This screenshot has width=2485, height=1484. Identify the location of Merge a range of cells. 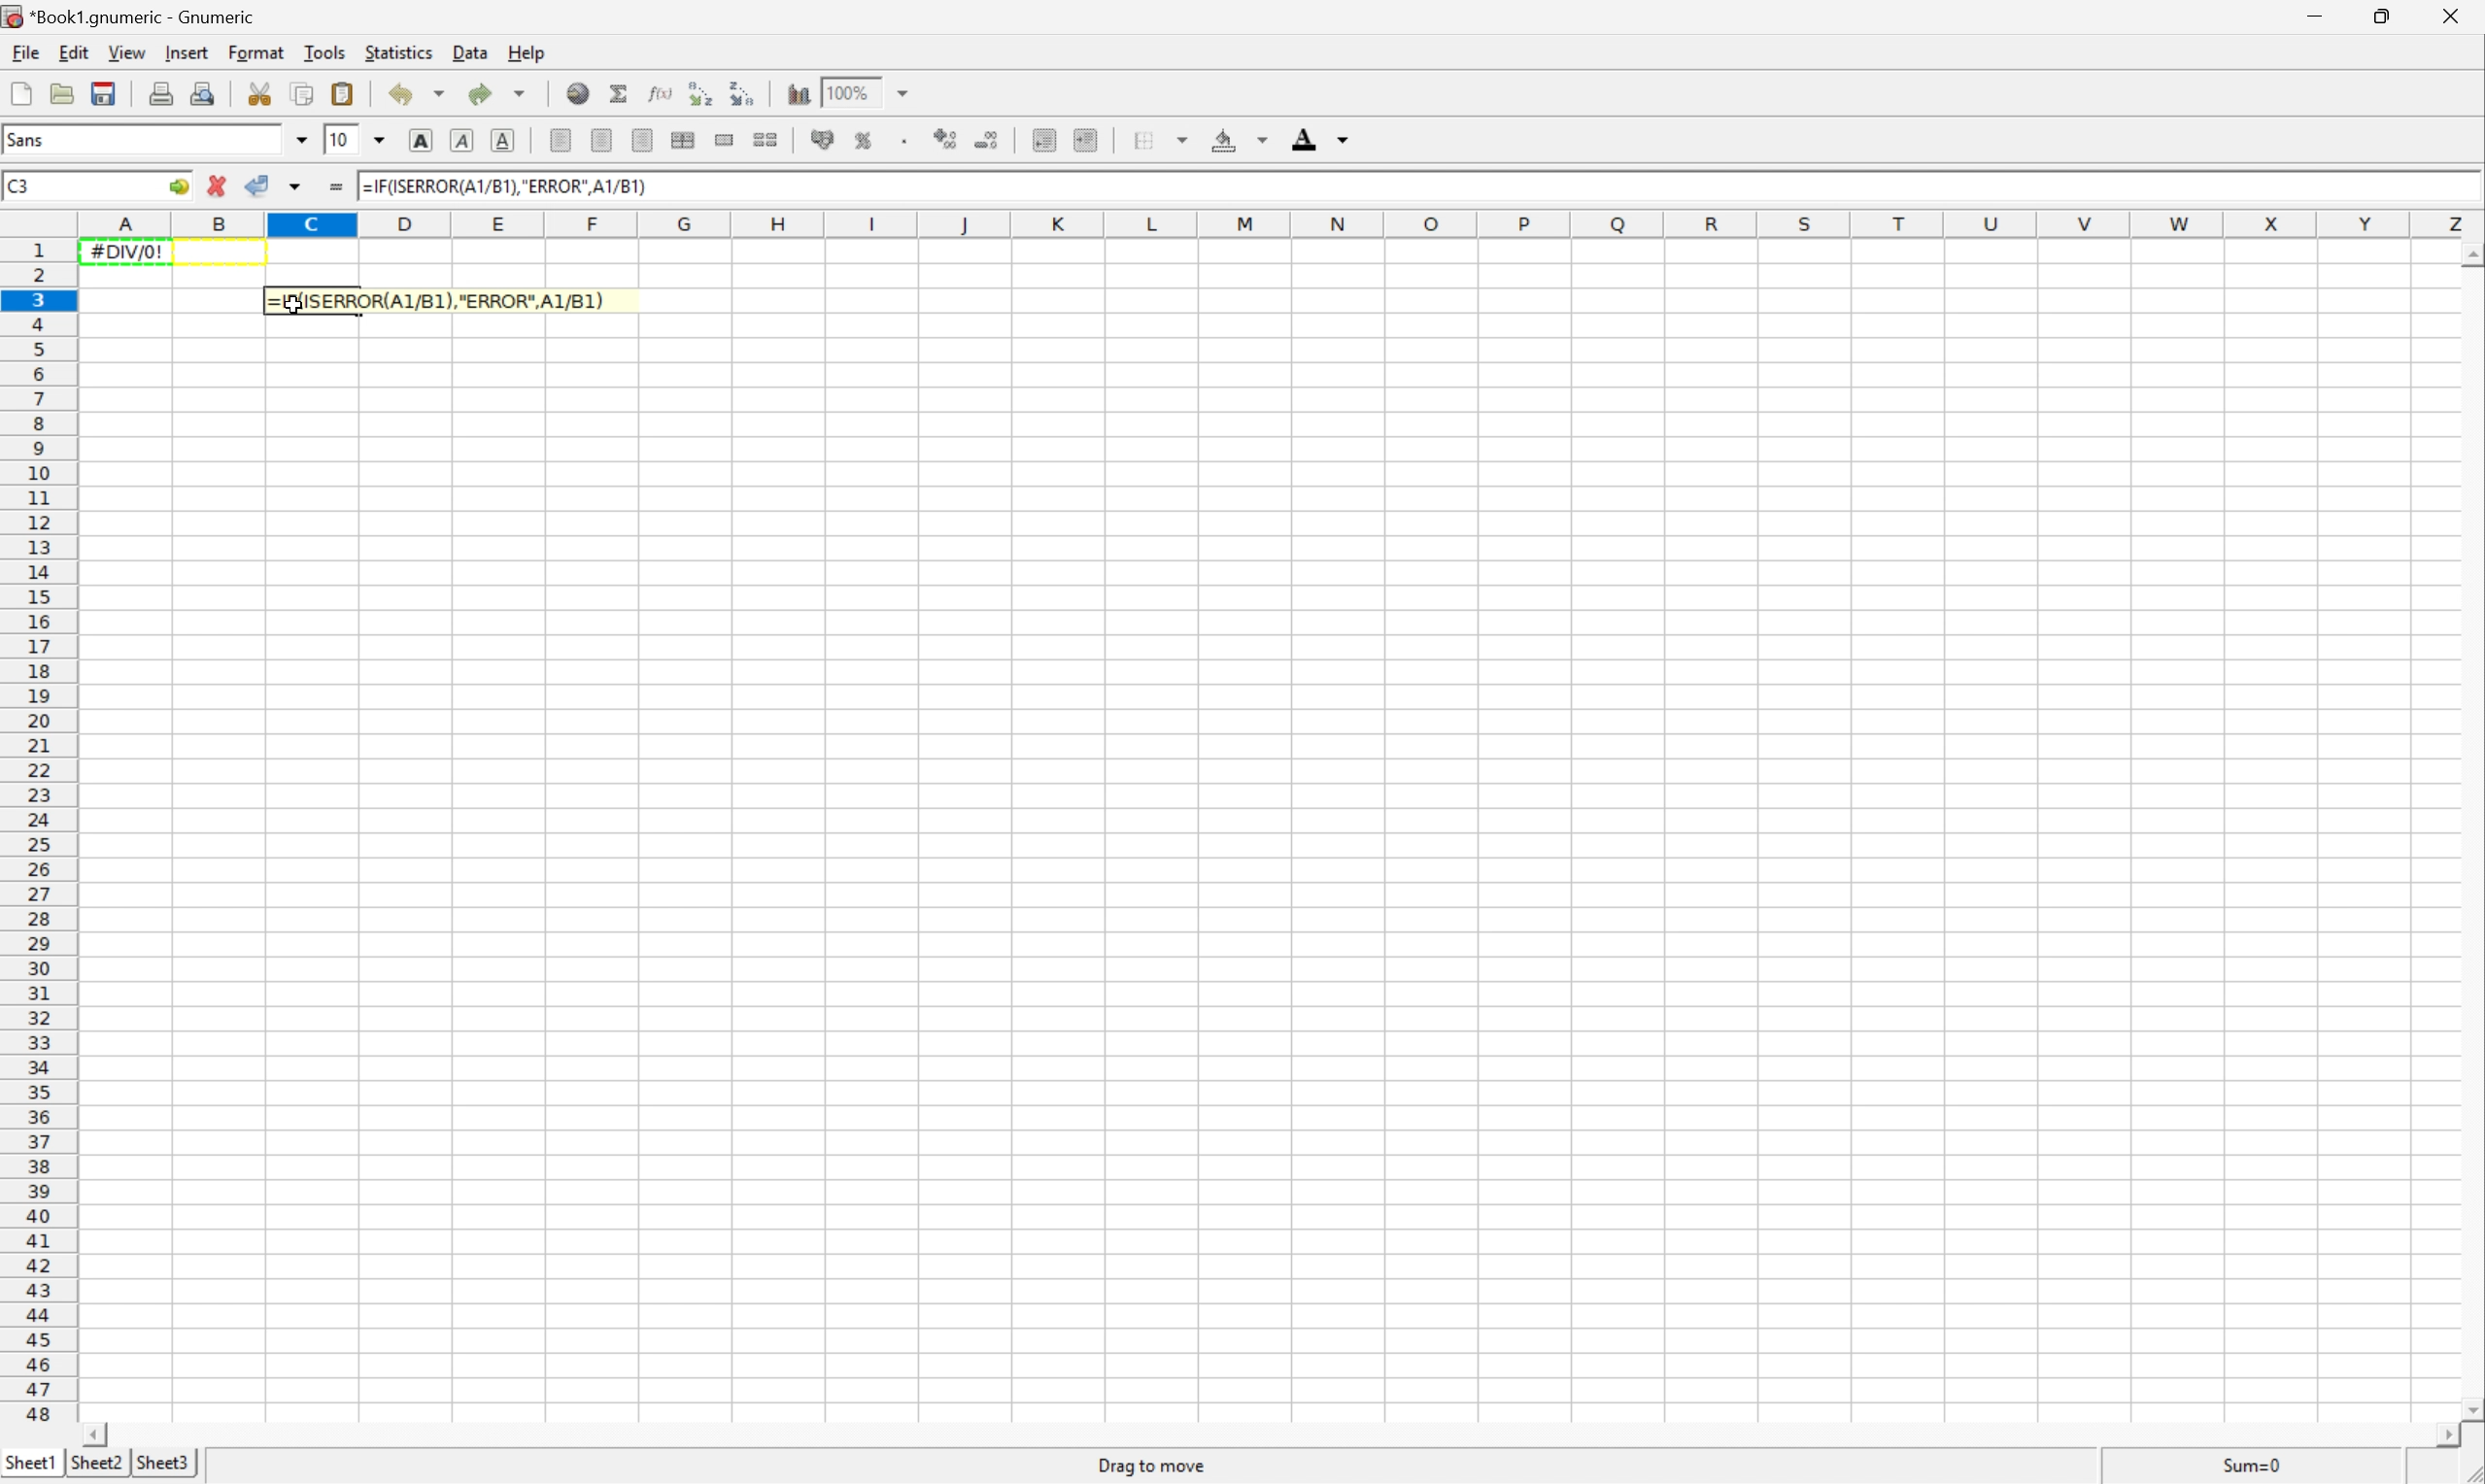
(727, 140).